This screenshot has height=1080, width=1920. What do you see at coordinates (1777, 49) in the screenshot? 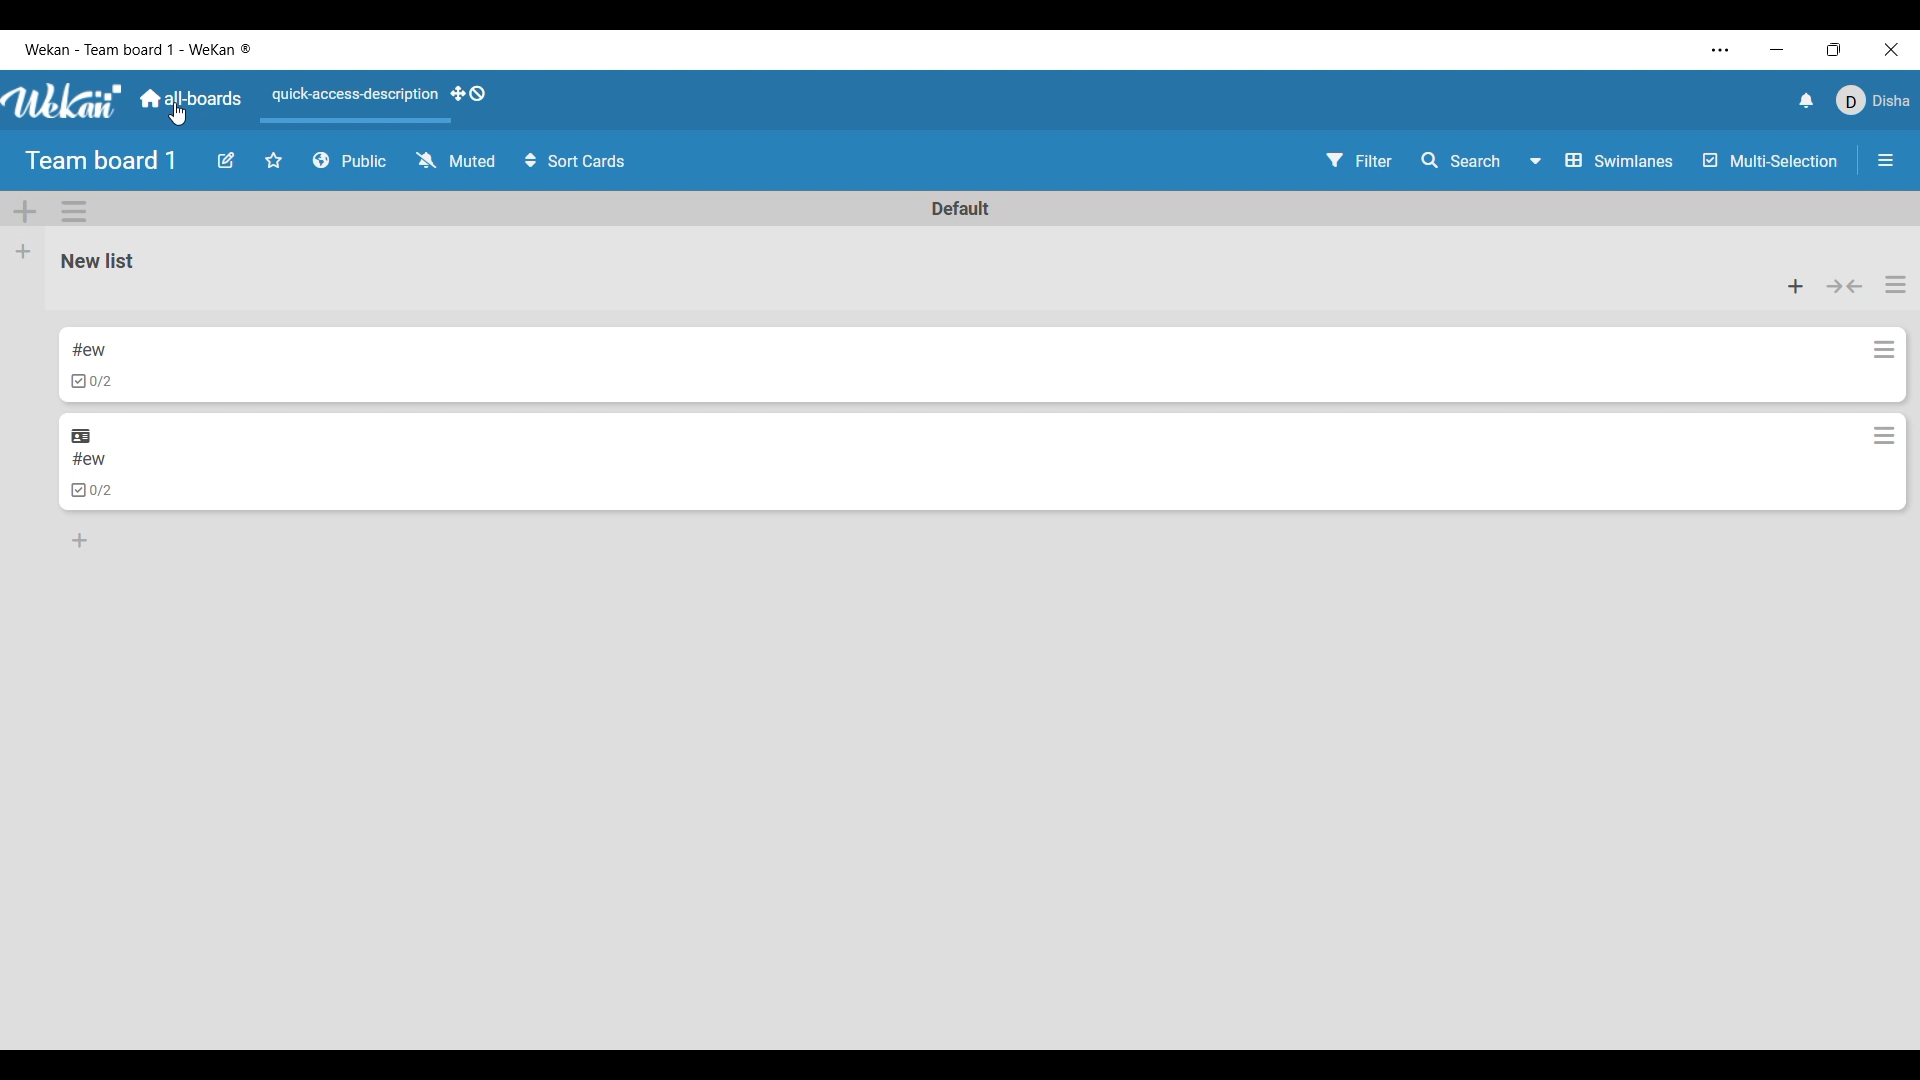
I see `Minimize` at bounding box center [1777, 49].